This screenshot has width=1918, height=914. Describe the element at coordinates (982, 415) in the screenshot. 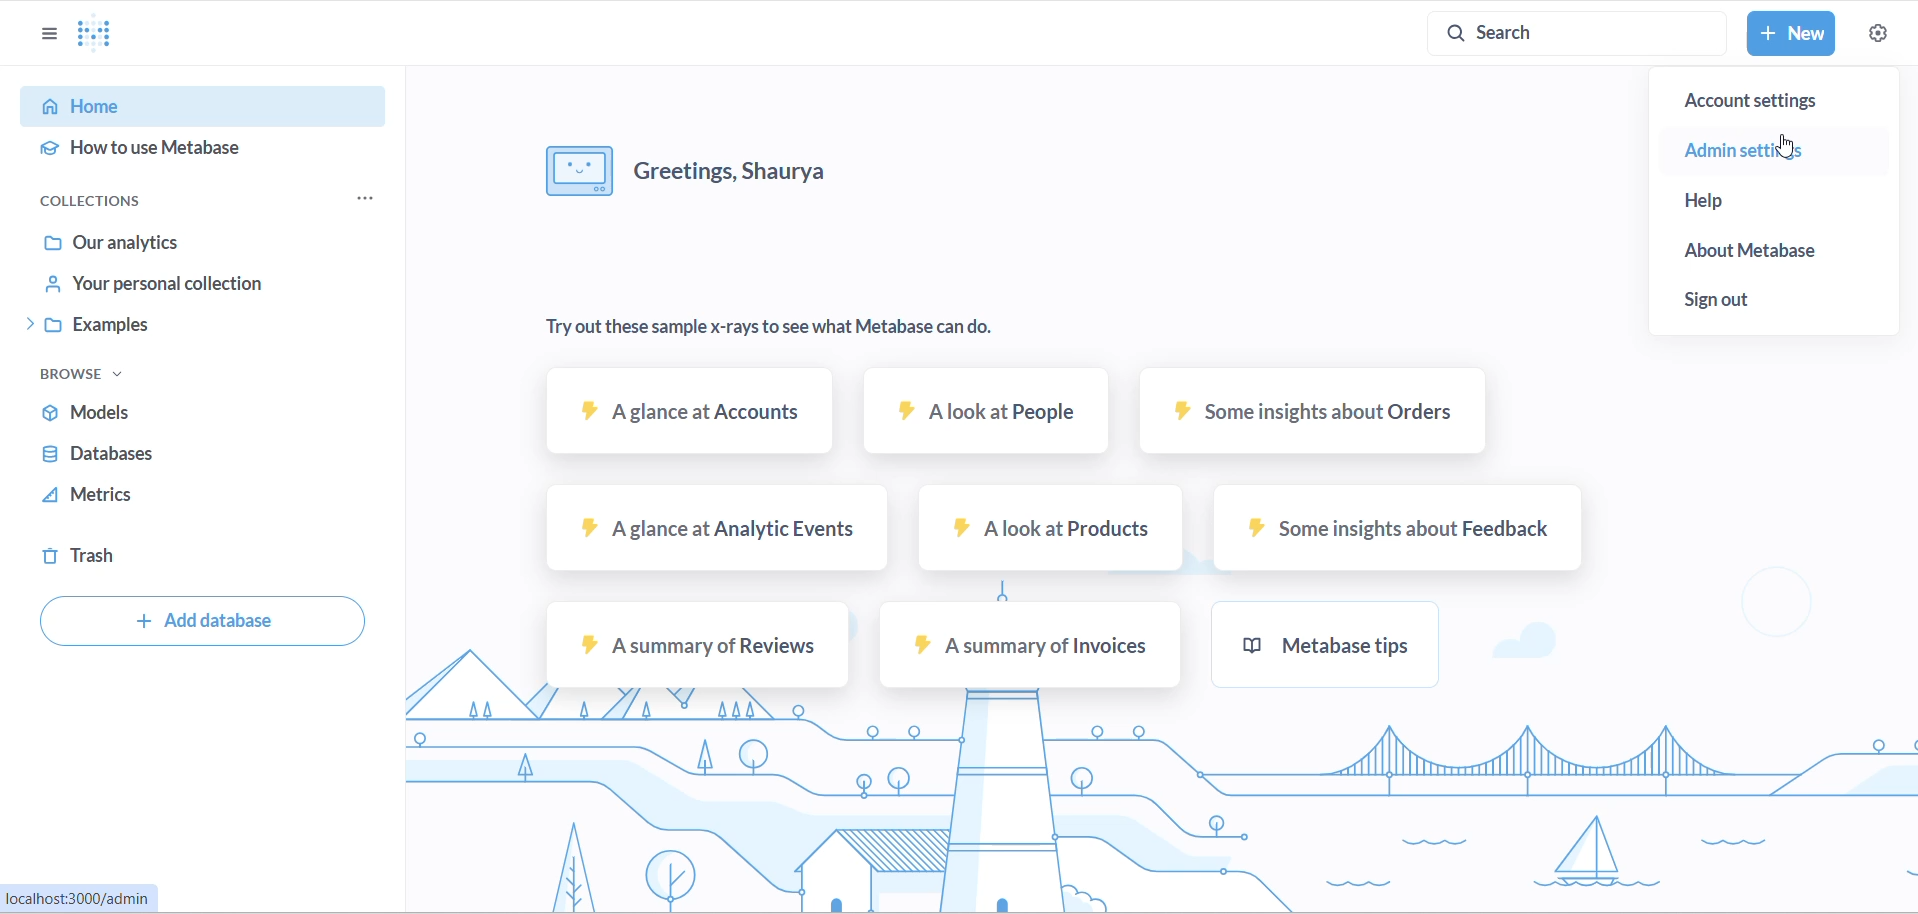

I see `A look at people sample` at that location.